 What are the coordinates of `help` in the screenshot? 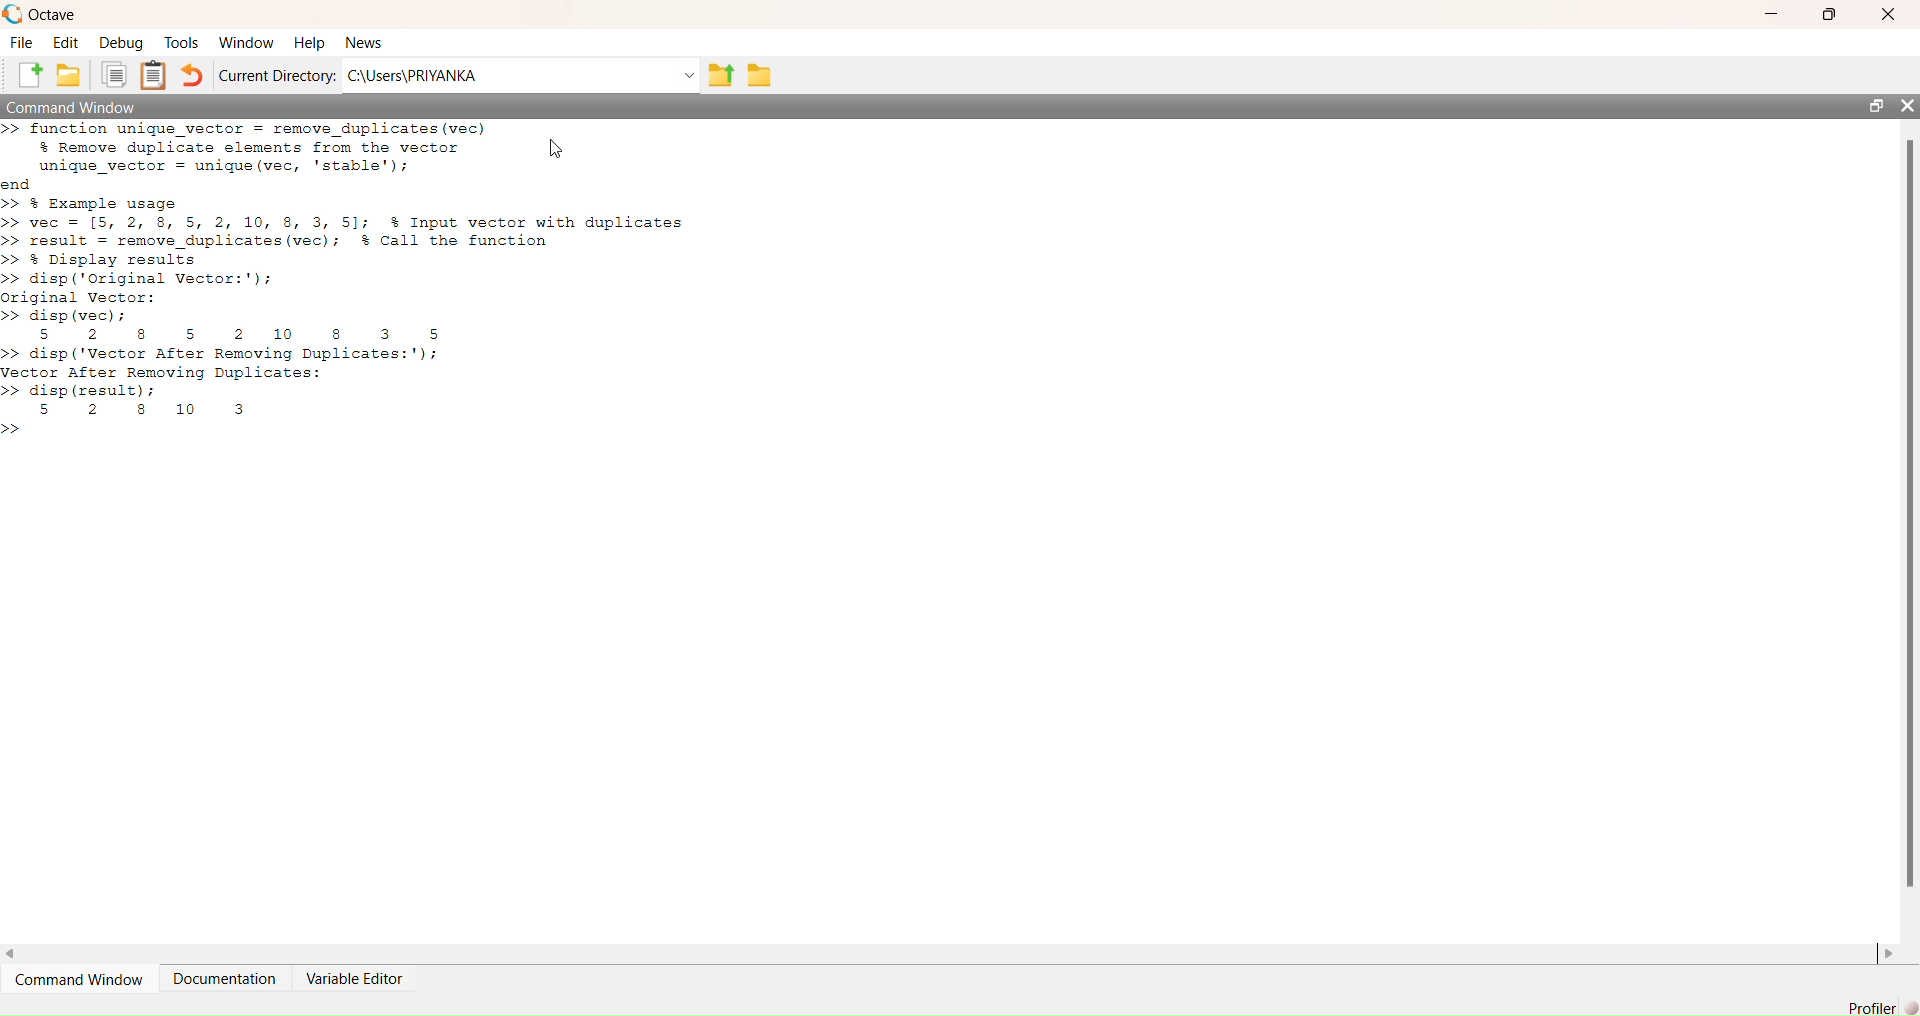 It's located at (310, 44).